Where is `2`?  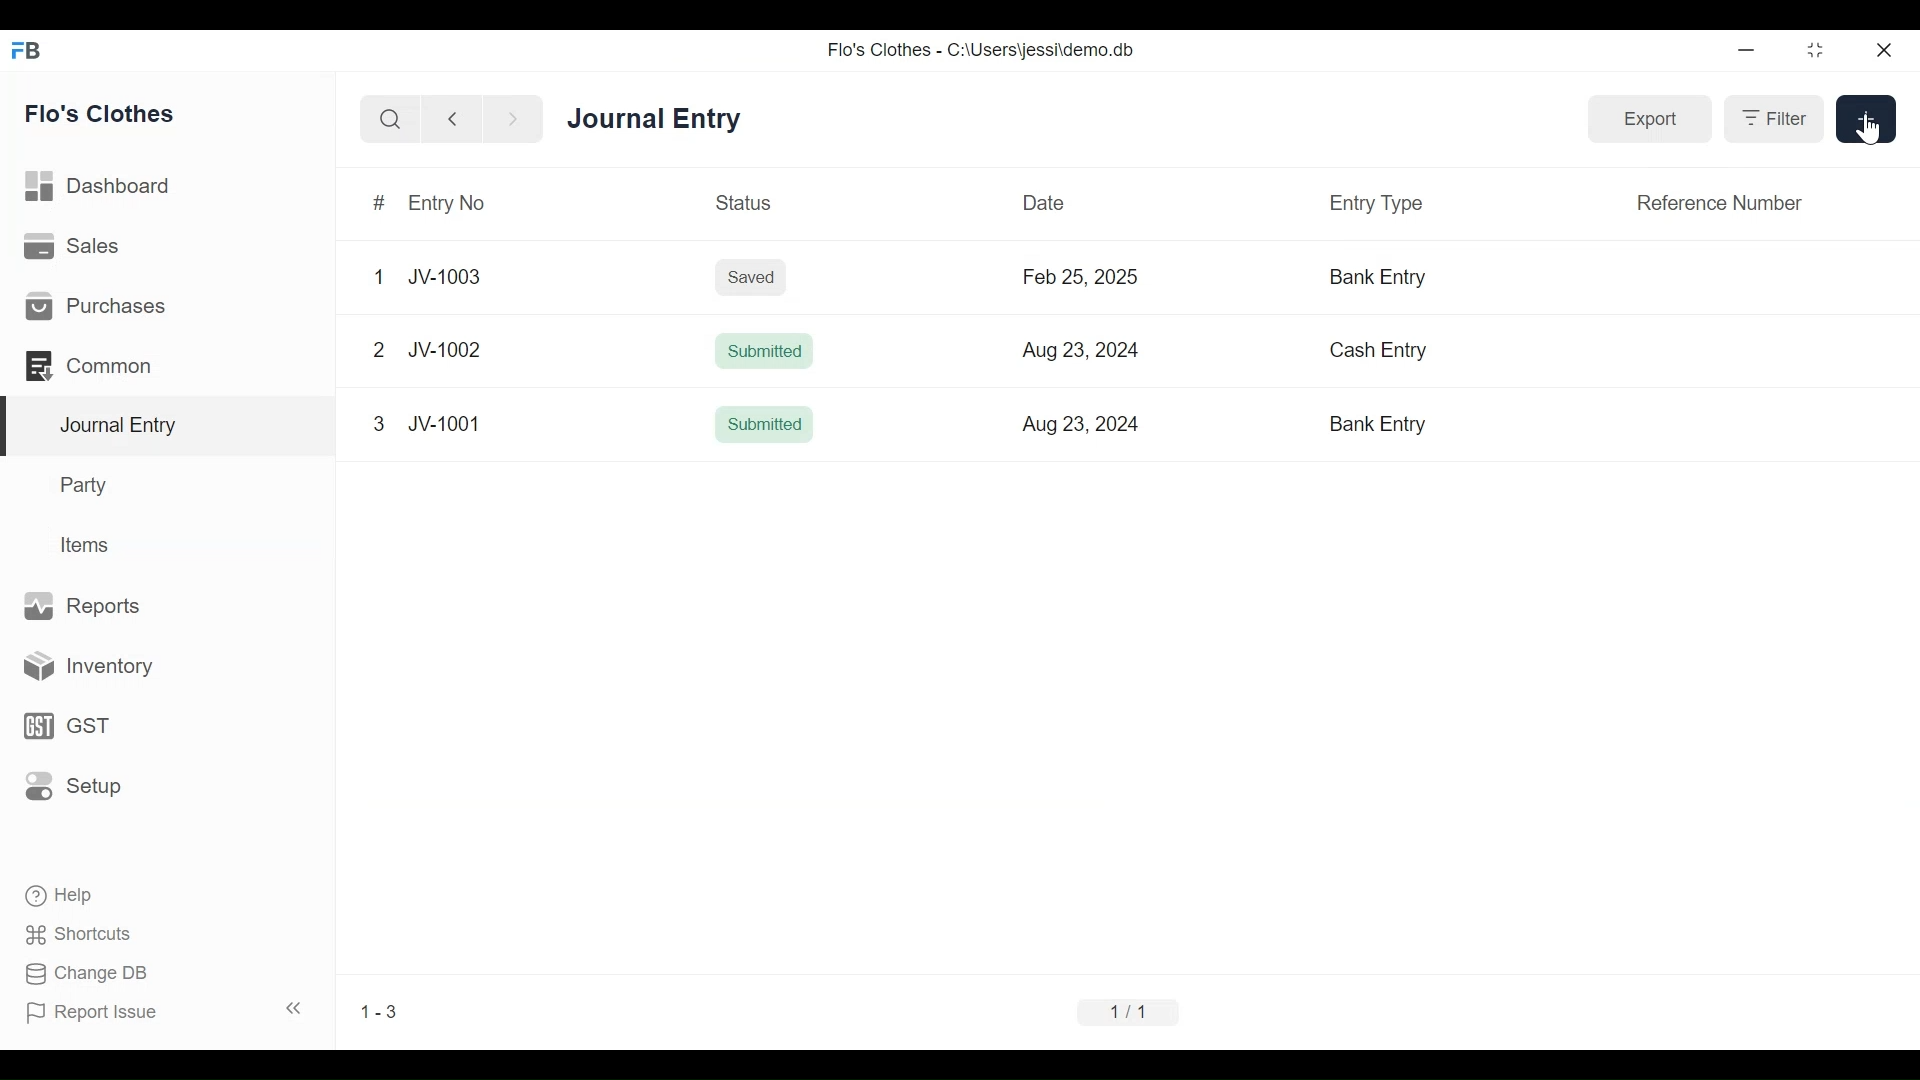
2 is located at coordinates (379, 351).